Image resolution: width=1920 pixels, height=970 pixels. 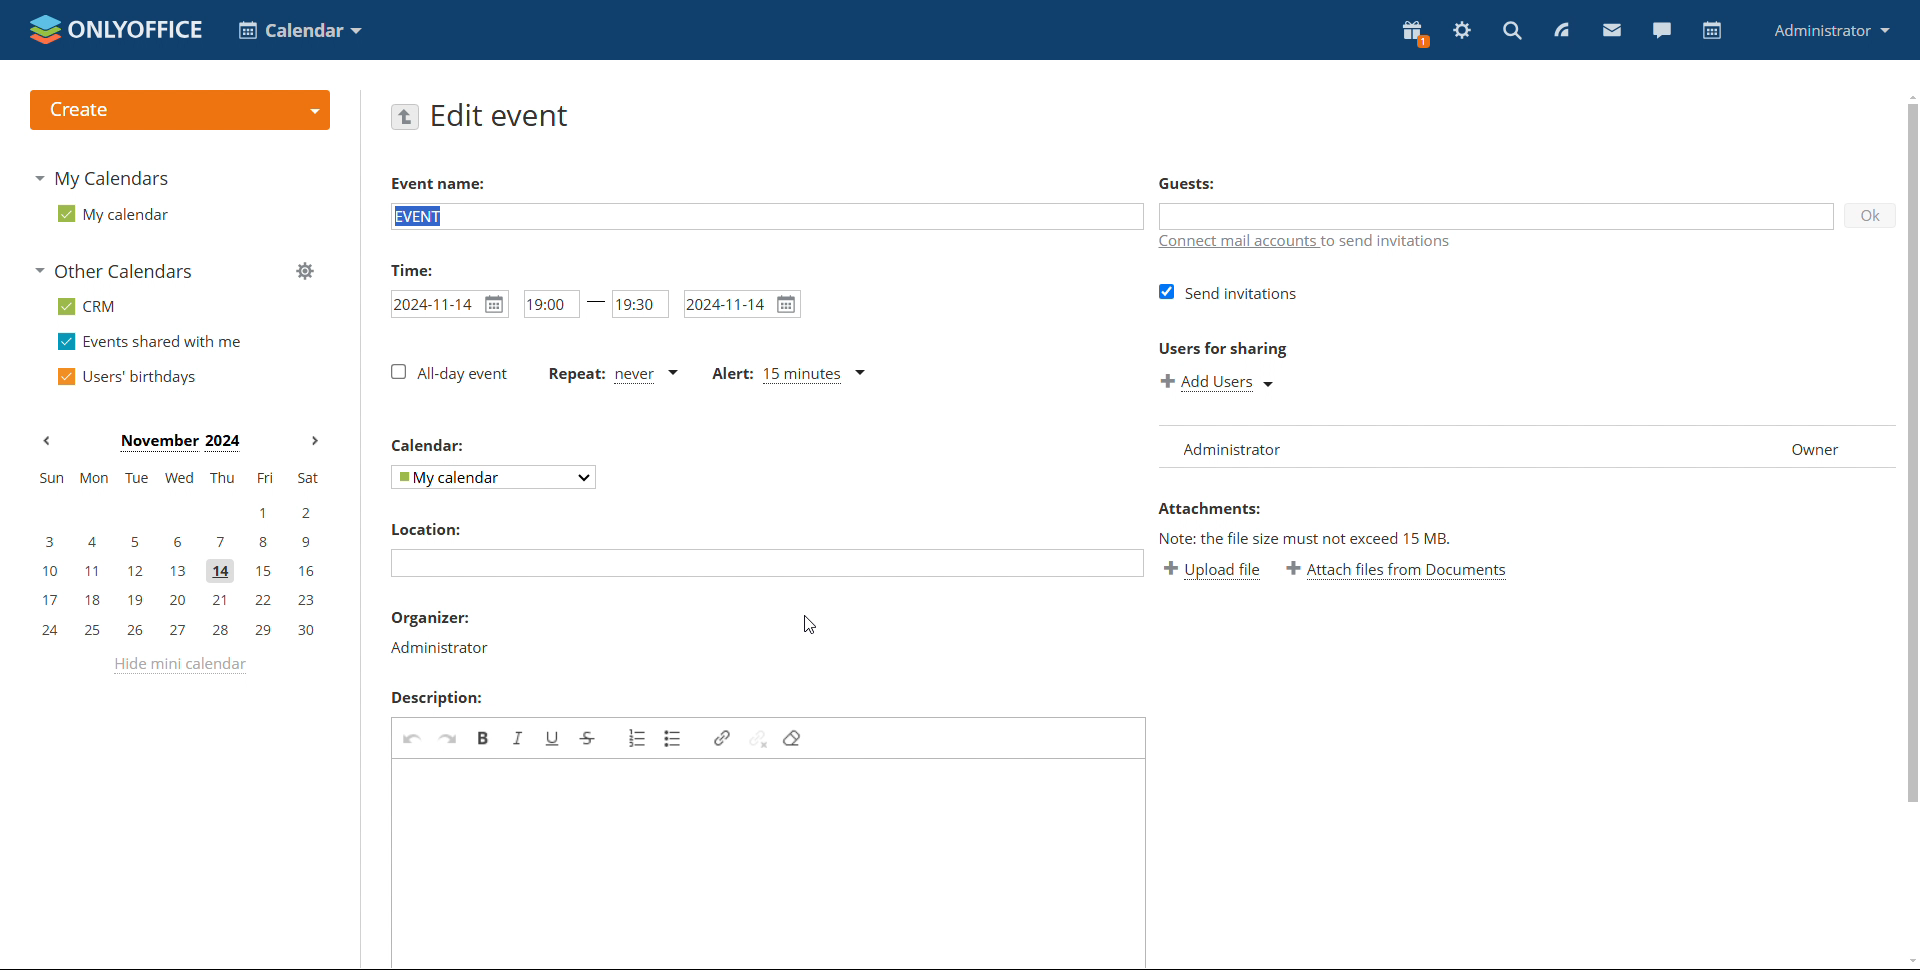 I want to click on edit event name, so click(x=766, y=216).